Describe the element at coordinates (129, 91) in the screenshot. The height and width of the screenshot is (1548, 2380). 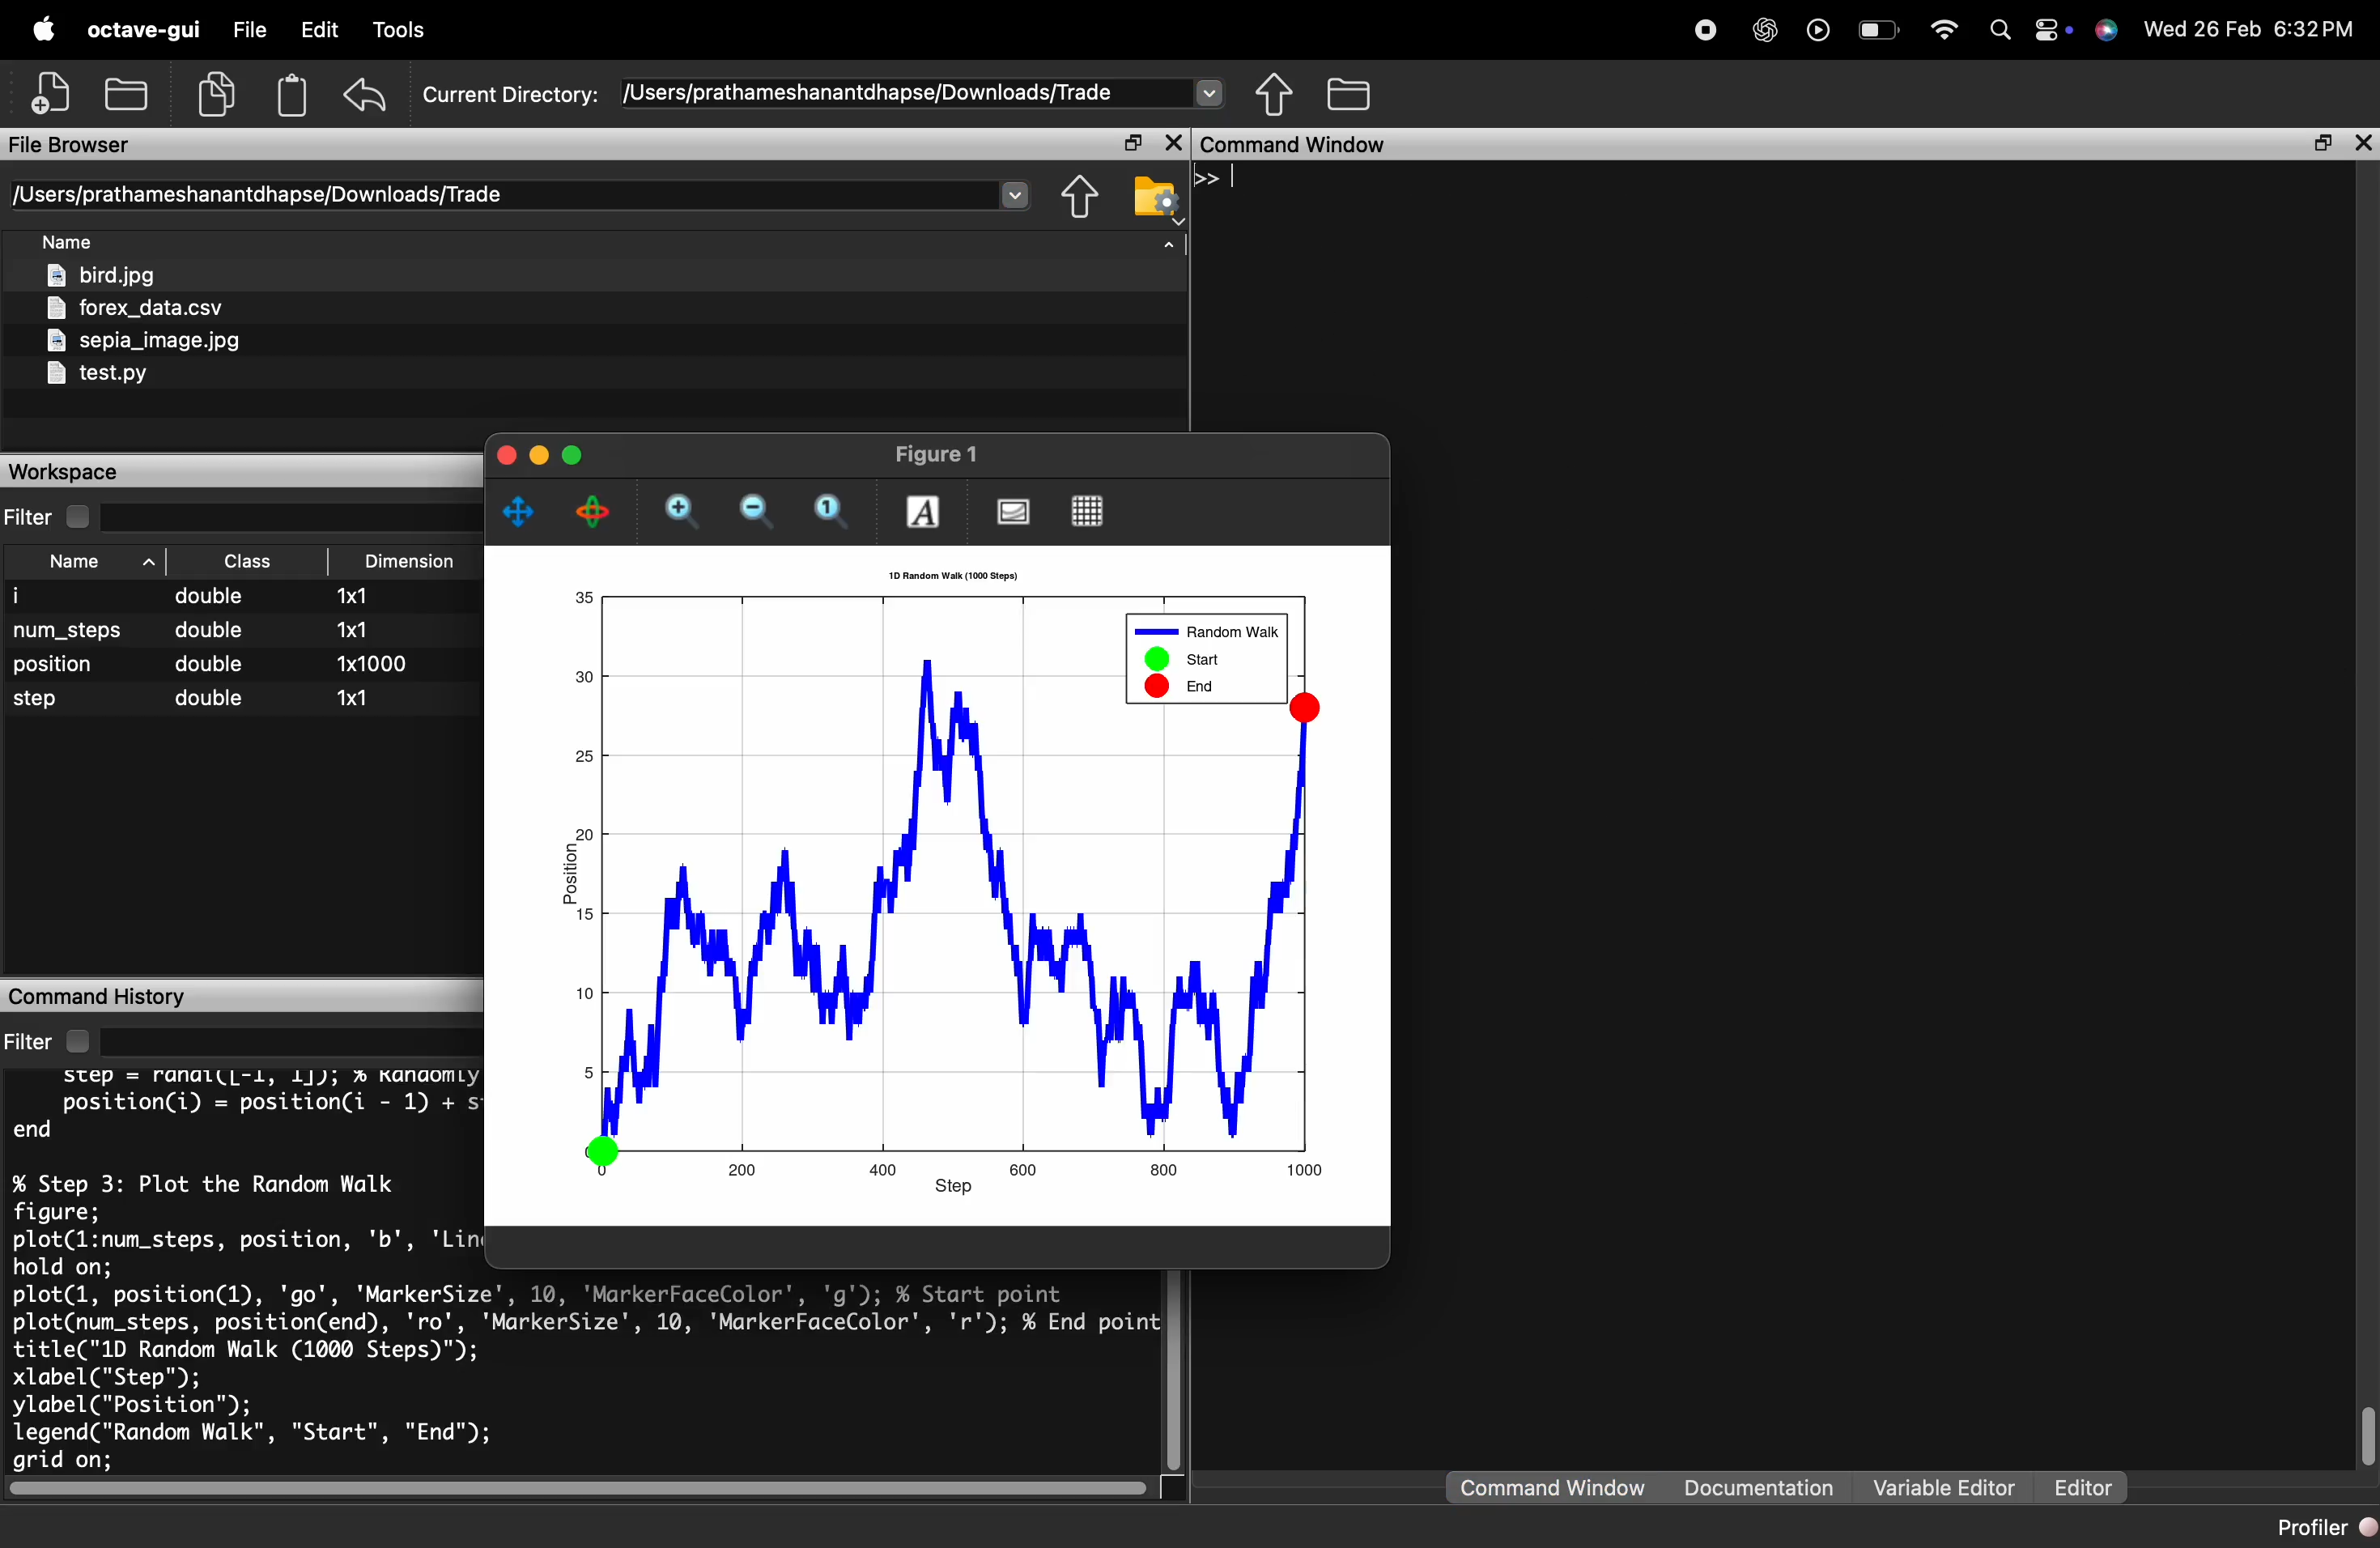
I see `open an existing file in editor` at that location.